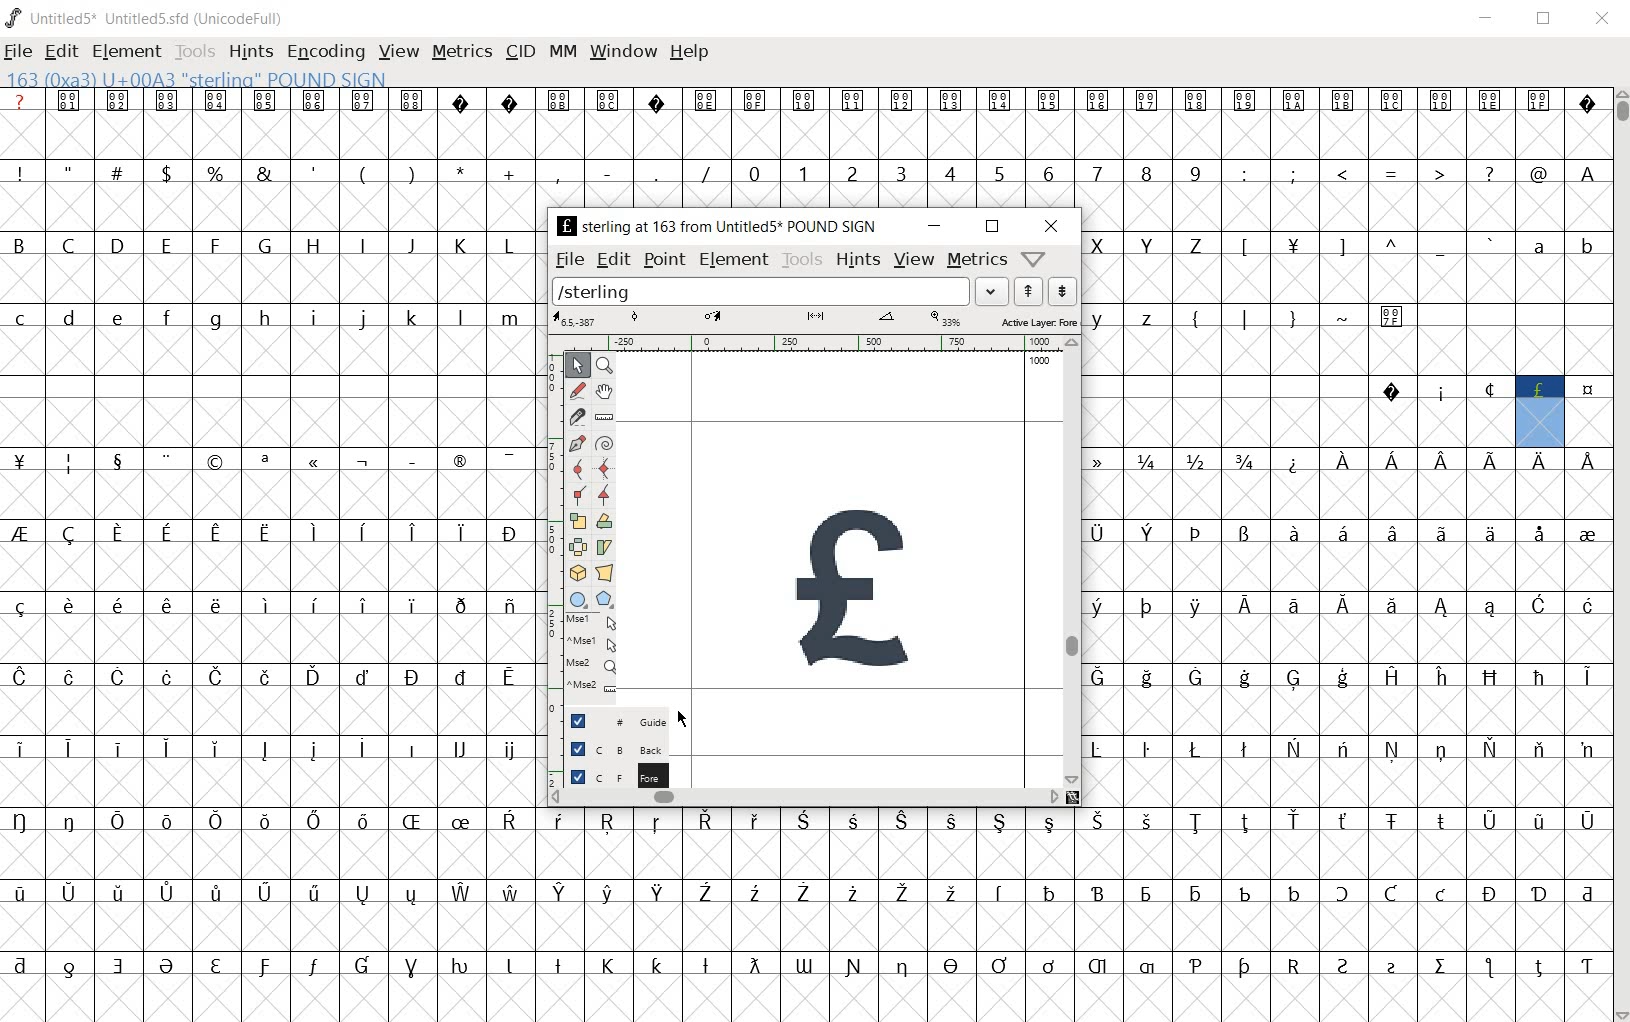 The image size is (1630, 1022). I want to click on Symbol, so click(411, 606).